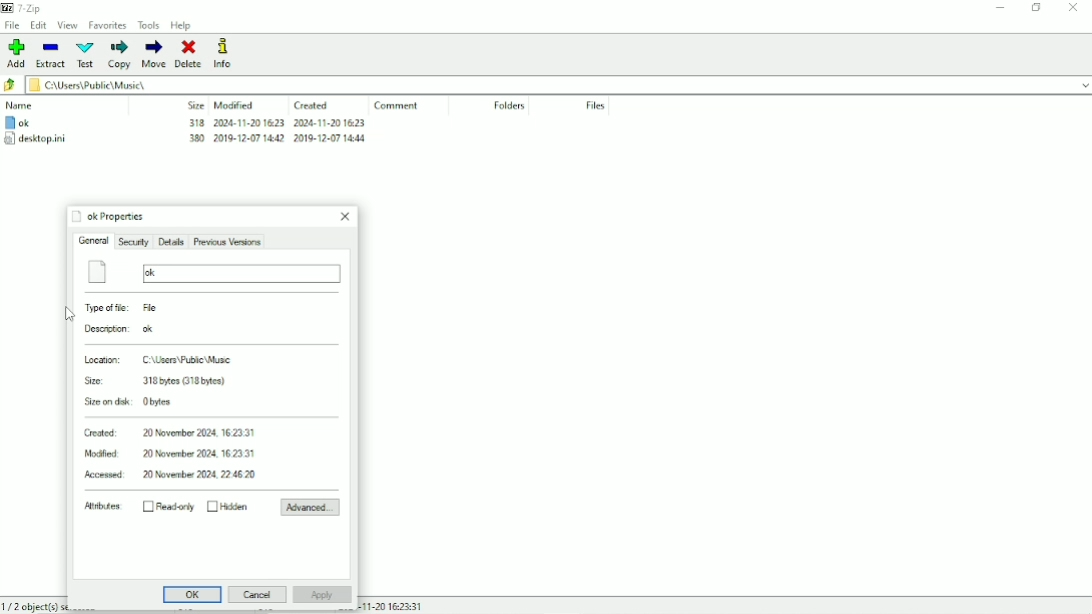  I want to click on 7 - Zip, so click(27, 8).